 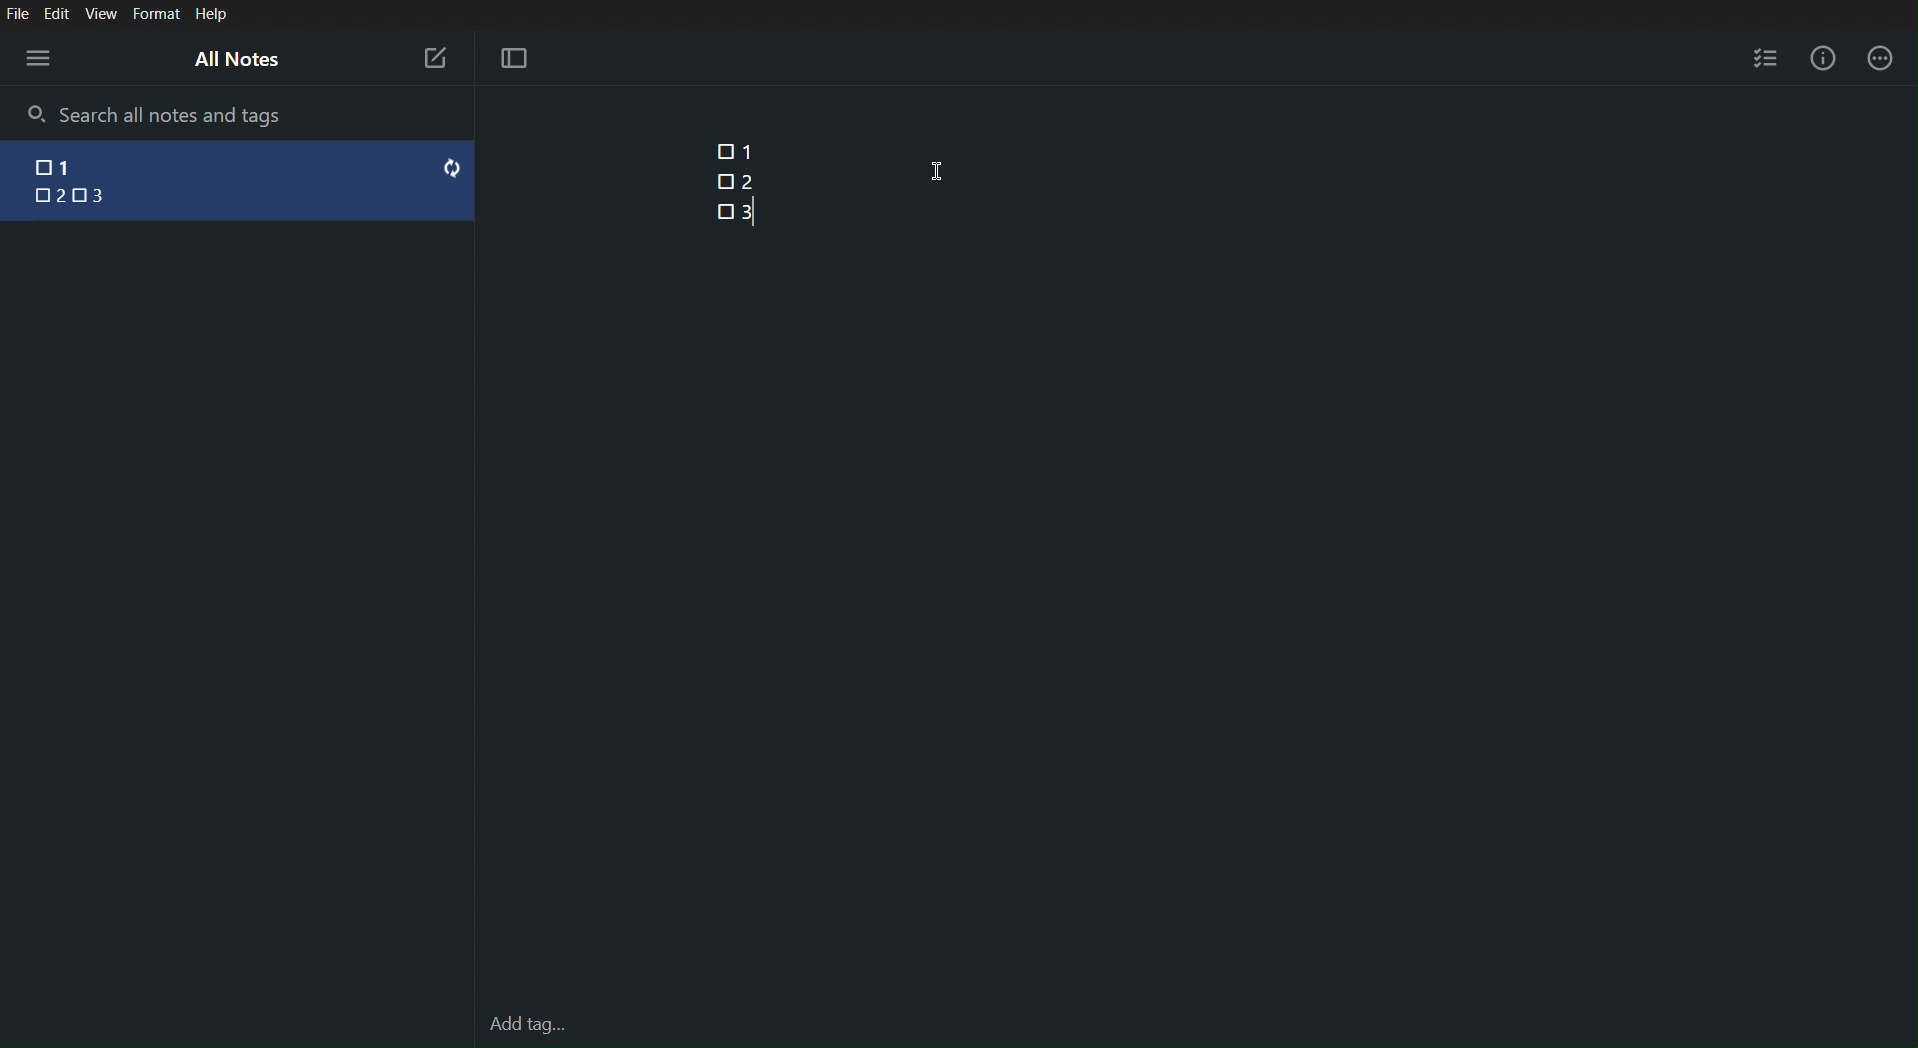 What do you see at coordinates (212, 15) in the screenshot?
I see `Help` at bounding box center [212, 15].